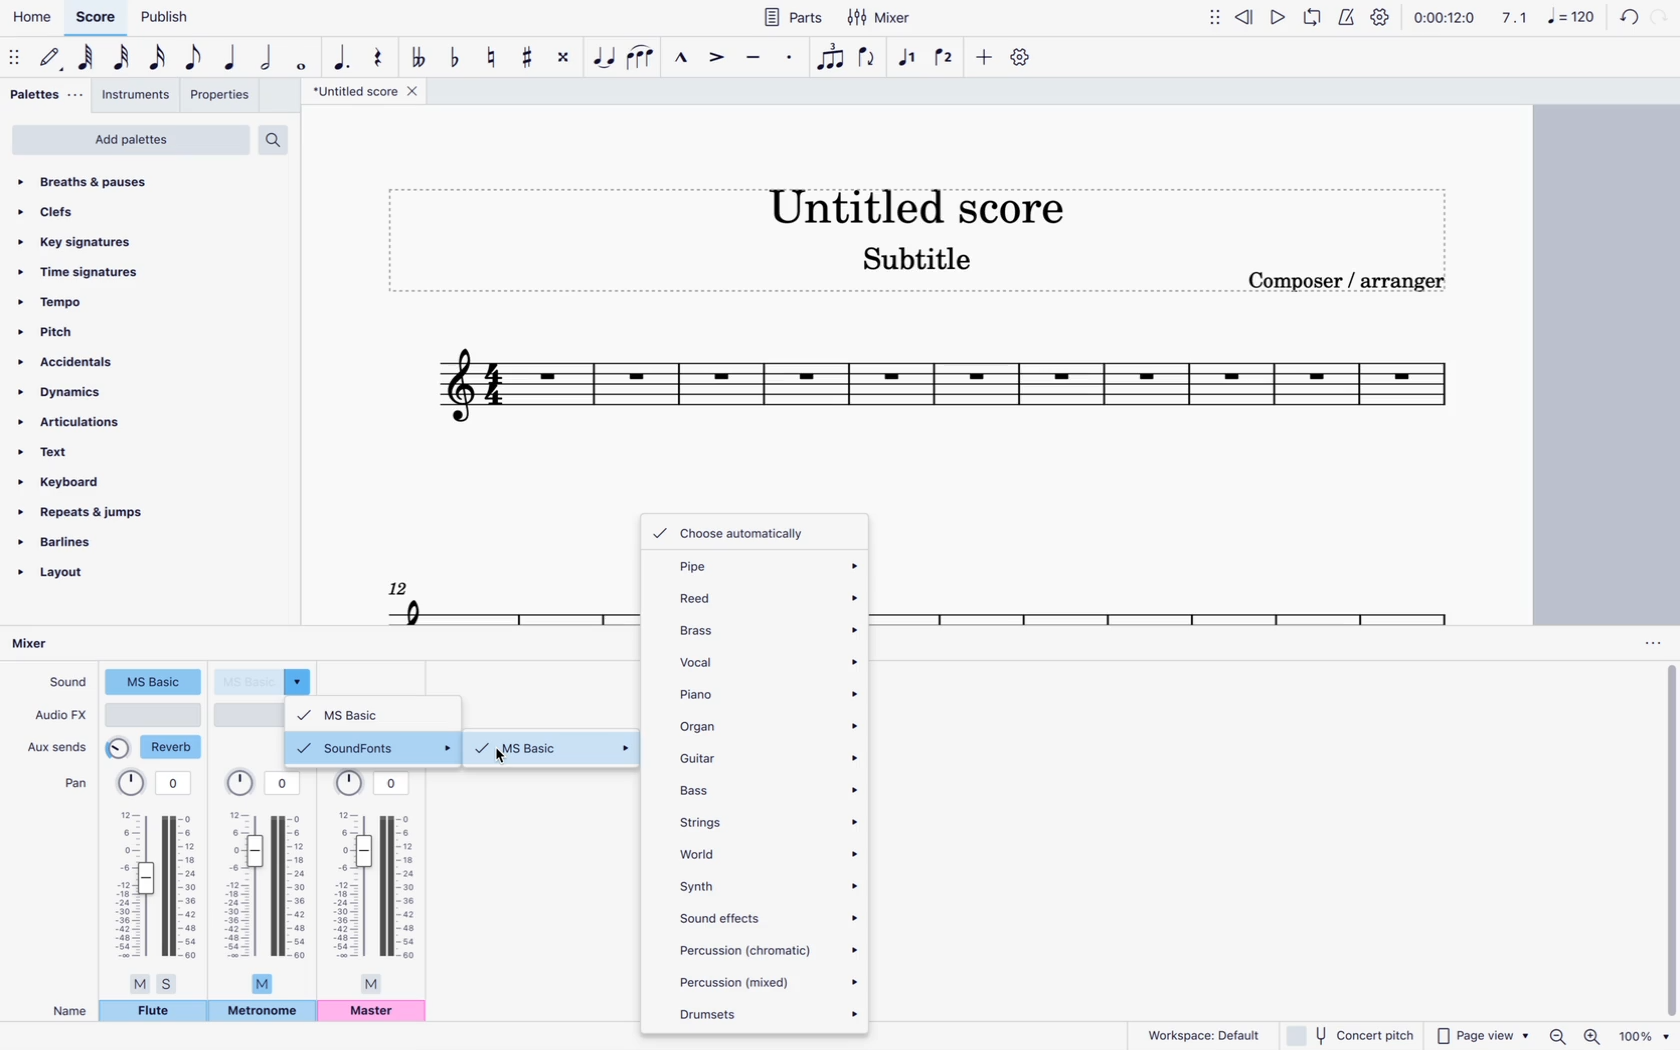 This screenshot has width=1680, height=1050. Describe the element at coordinates (1545, 20) in the screenshot. I see `scale` at that location.